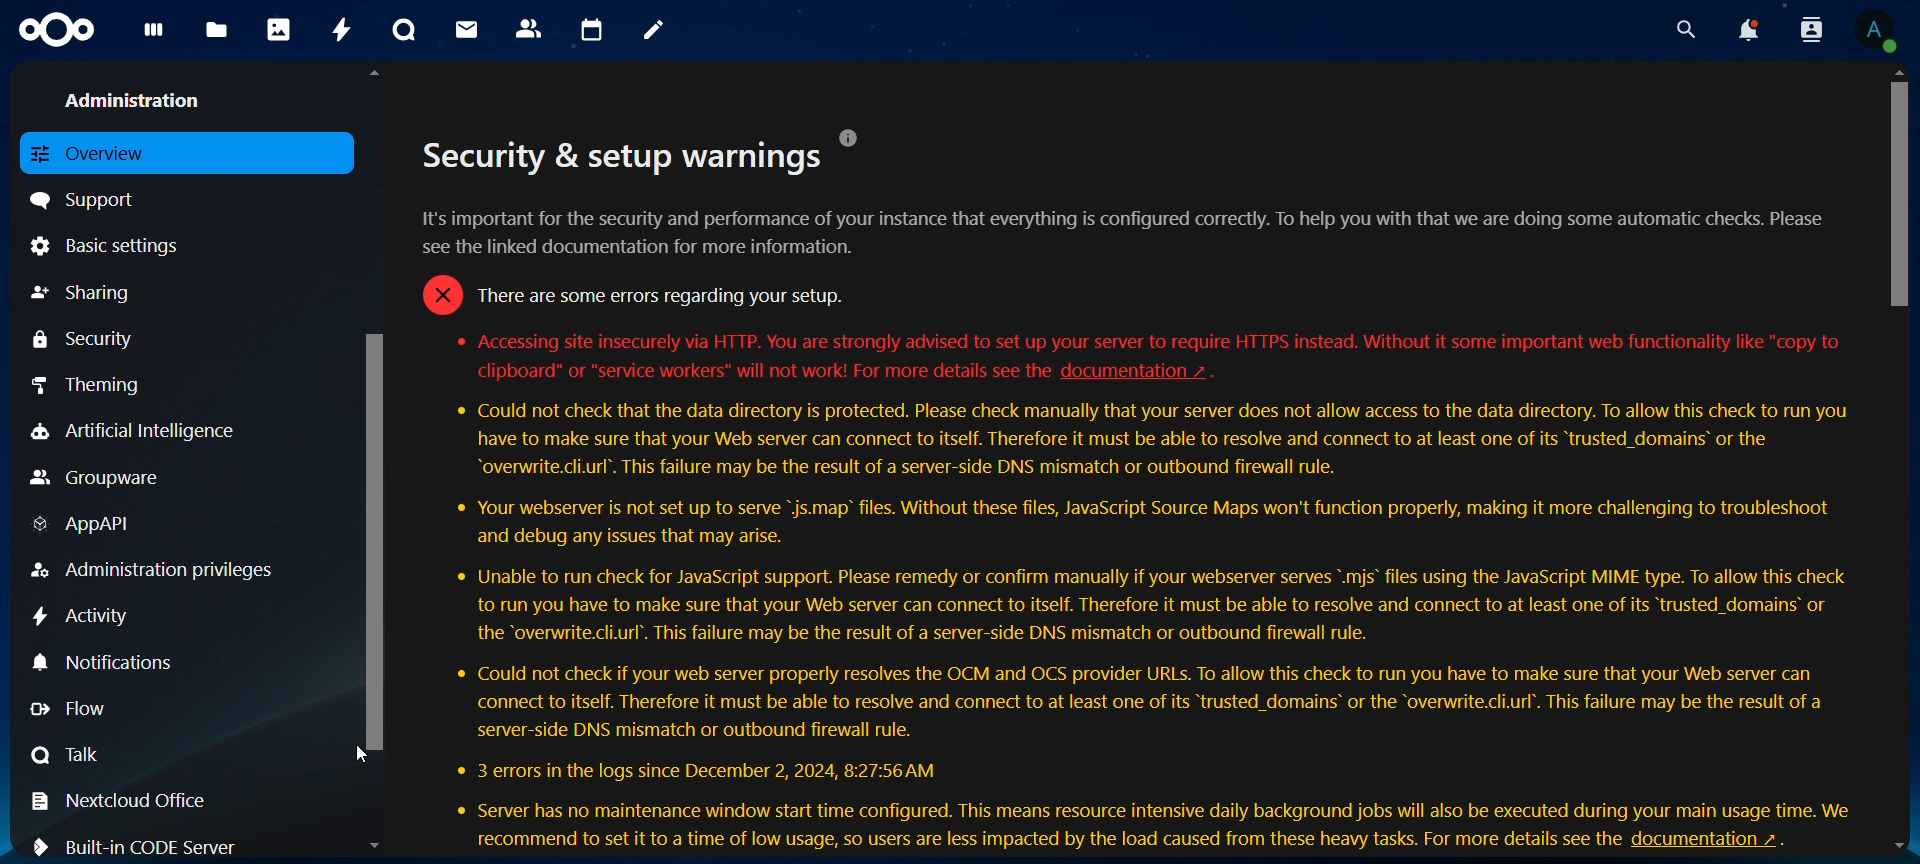 The image size is (1920, 864). Describe the element at coordinates (142, 844) in the screenshot. I see `built in CODE Server` at that location.